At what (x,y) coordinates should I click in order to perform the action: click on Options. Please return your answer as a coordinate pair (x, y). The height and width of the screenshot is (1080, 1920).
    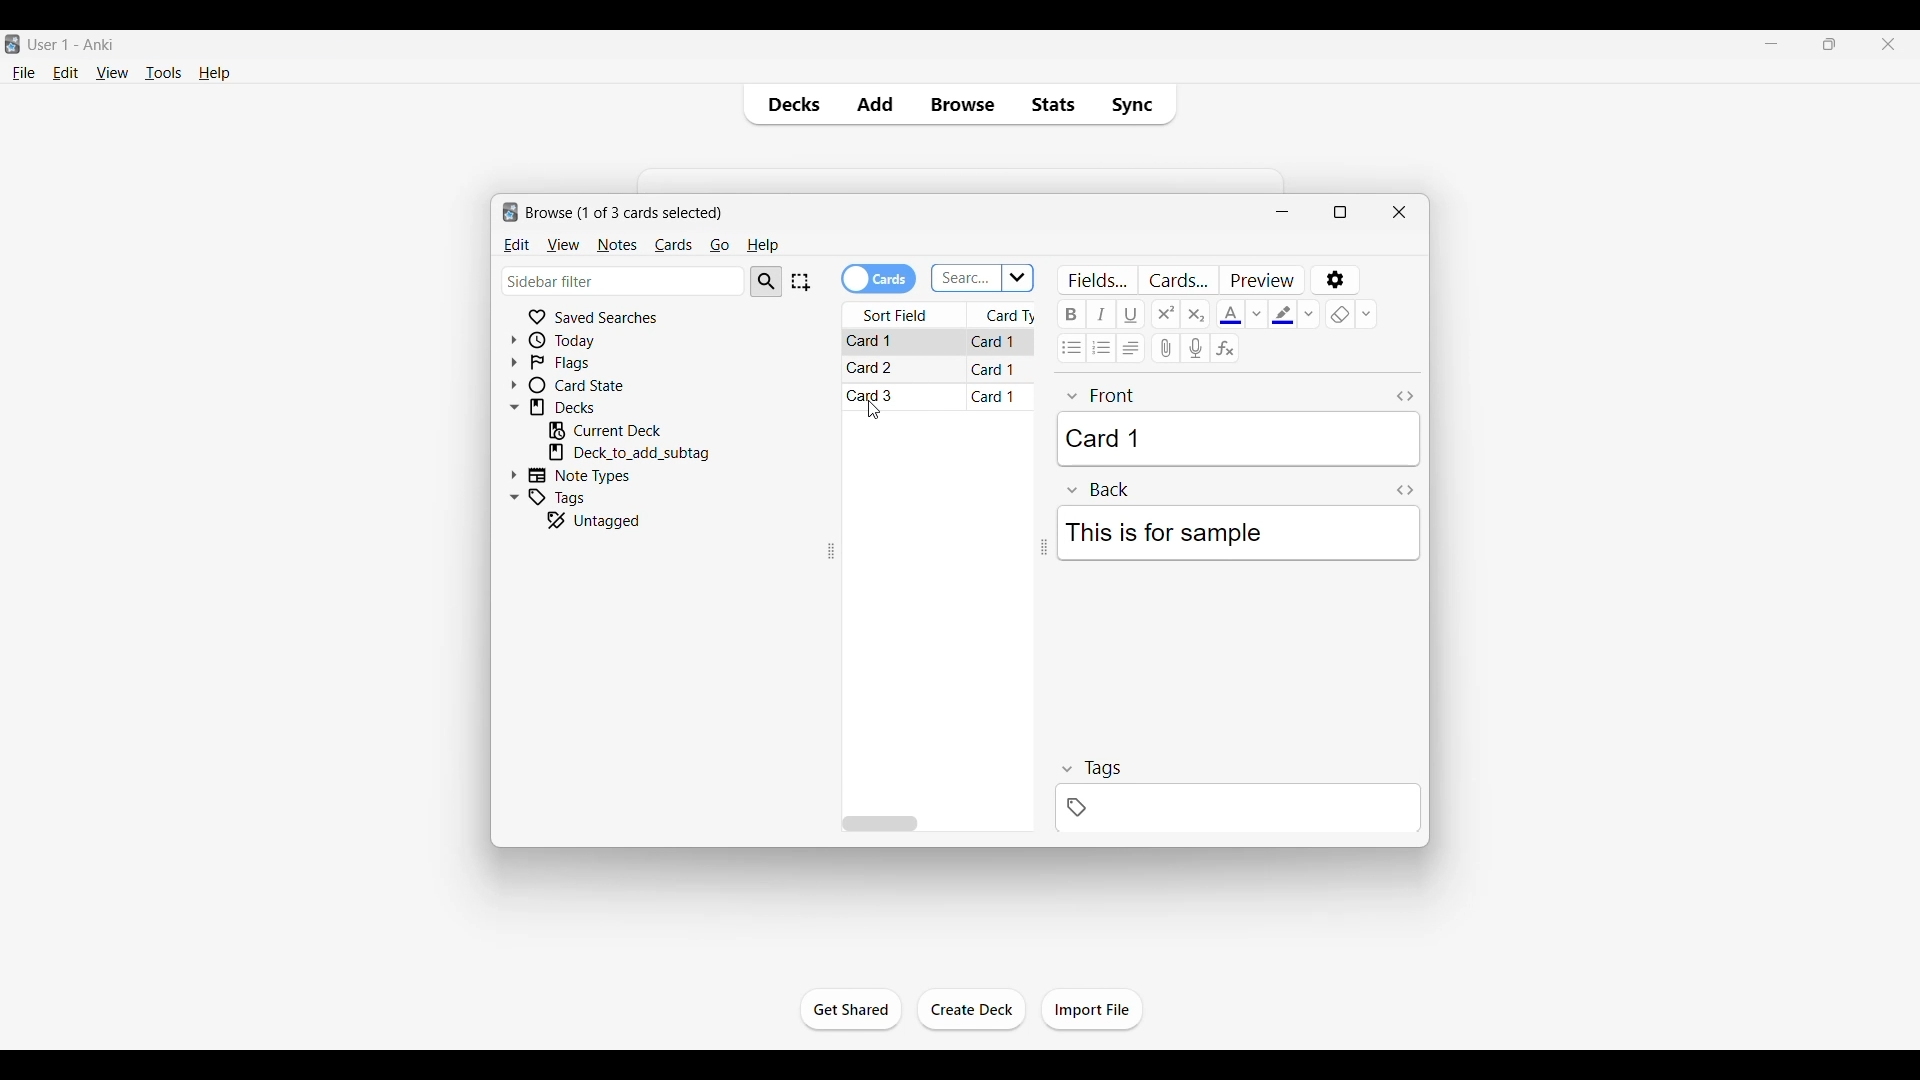
    Looking at the image, I should click on (1337, 280).